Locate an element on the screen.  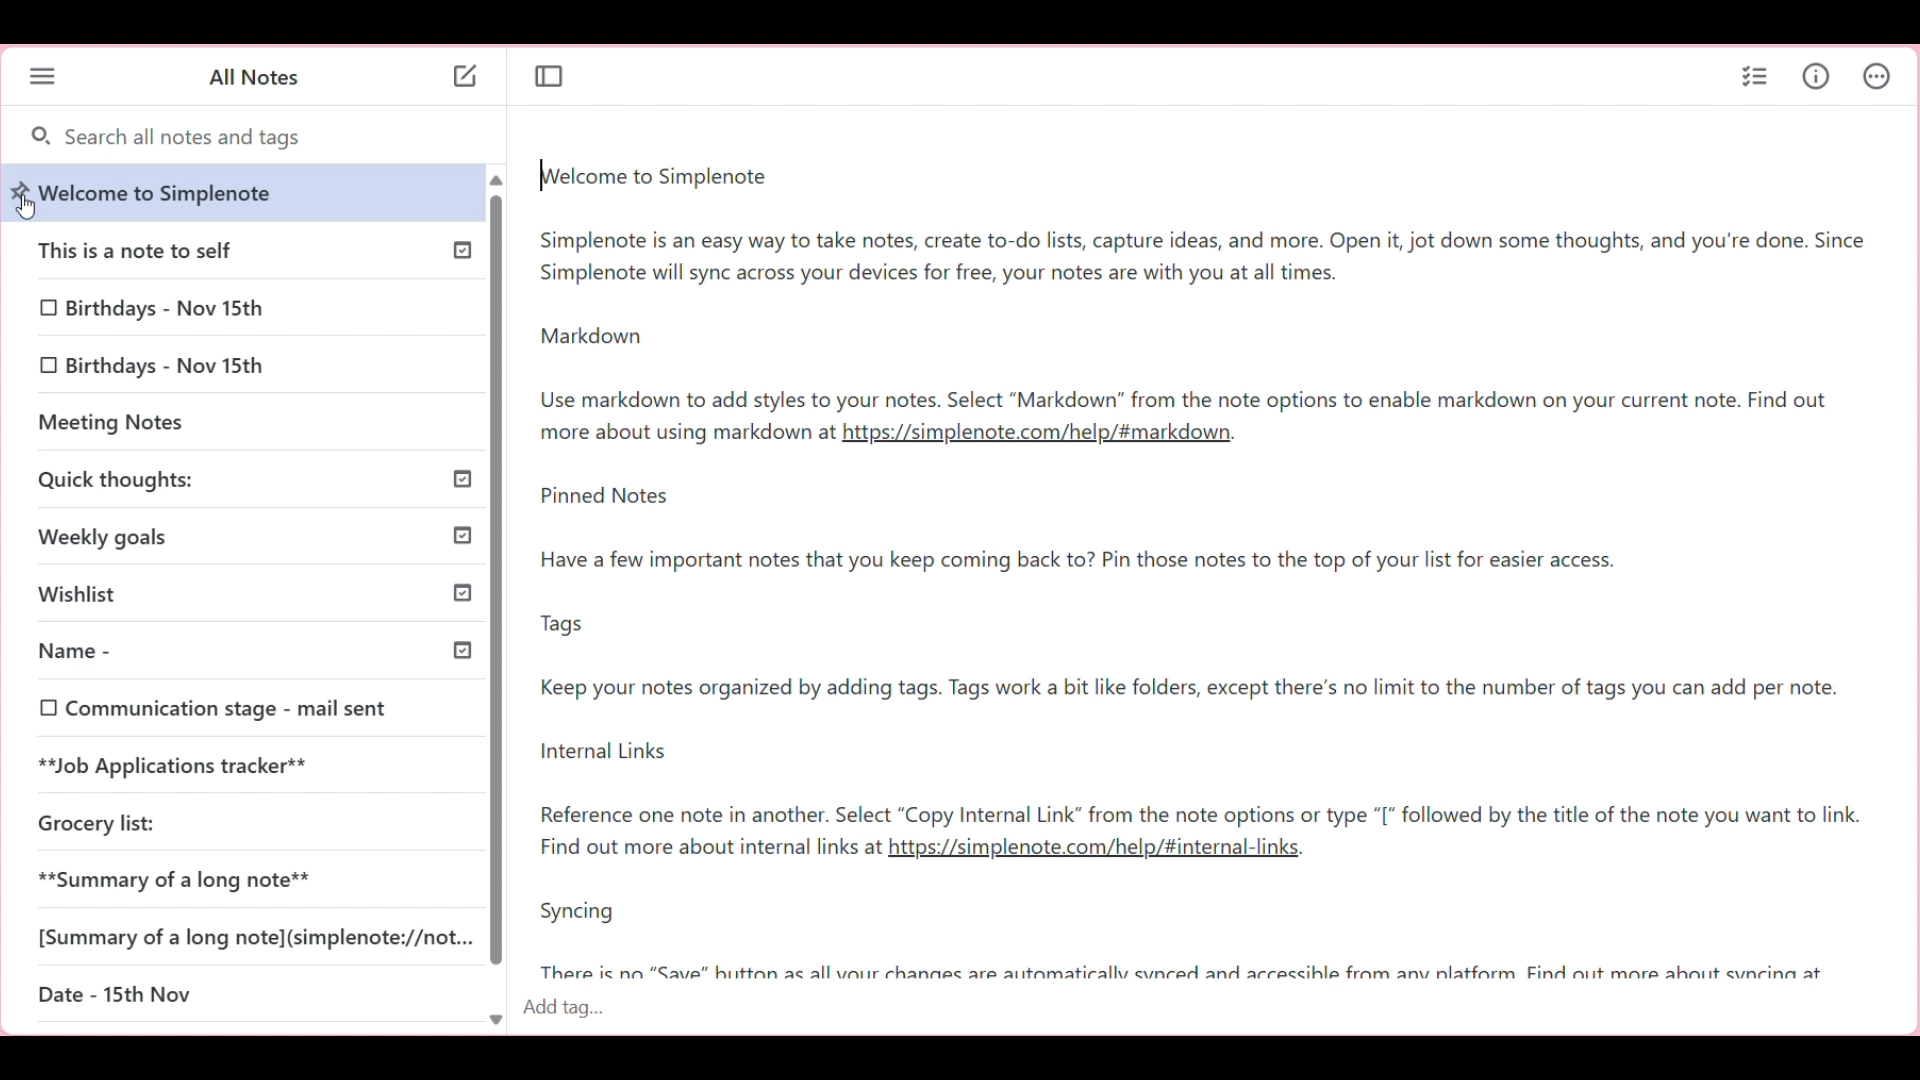
0 Birthdays - Nov 15th is located at coordinates (155, 365).